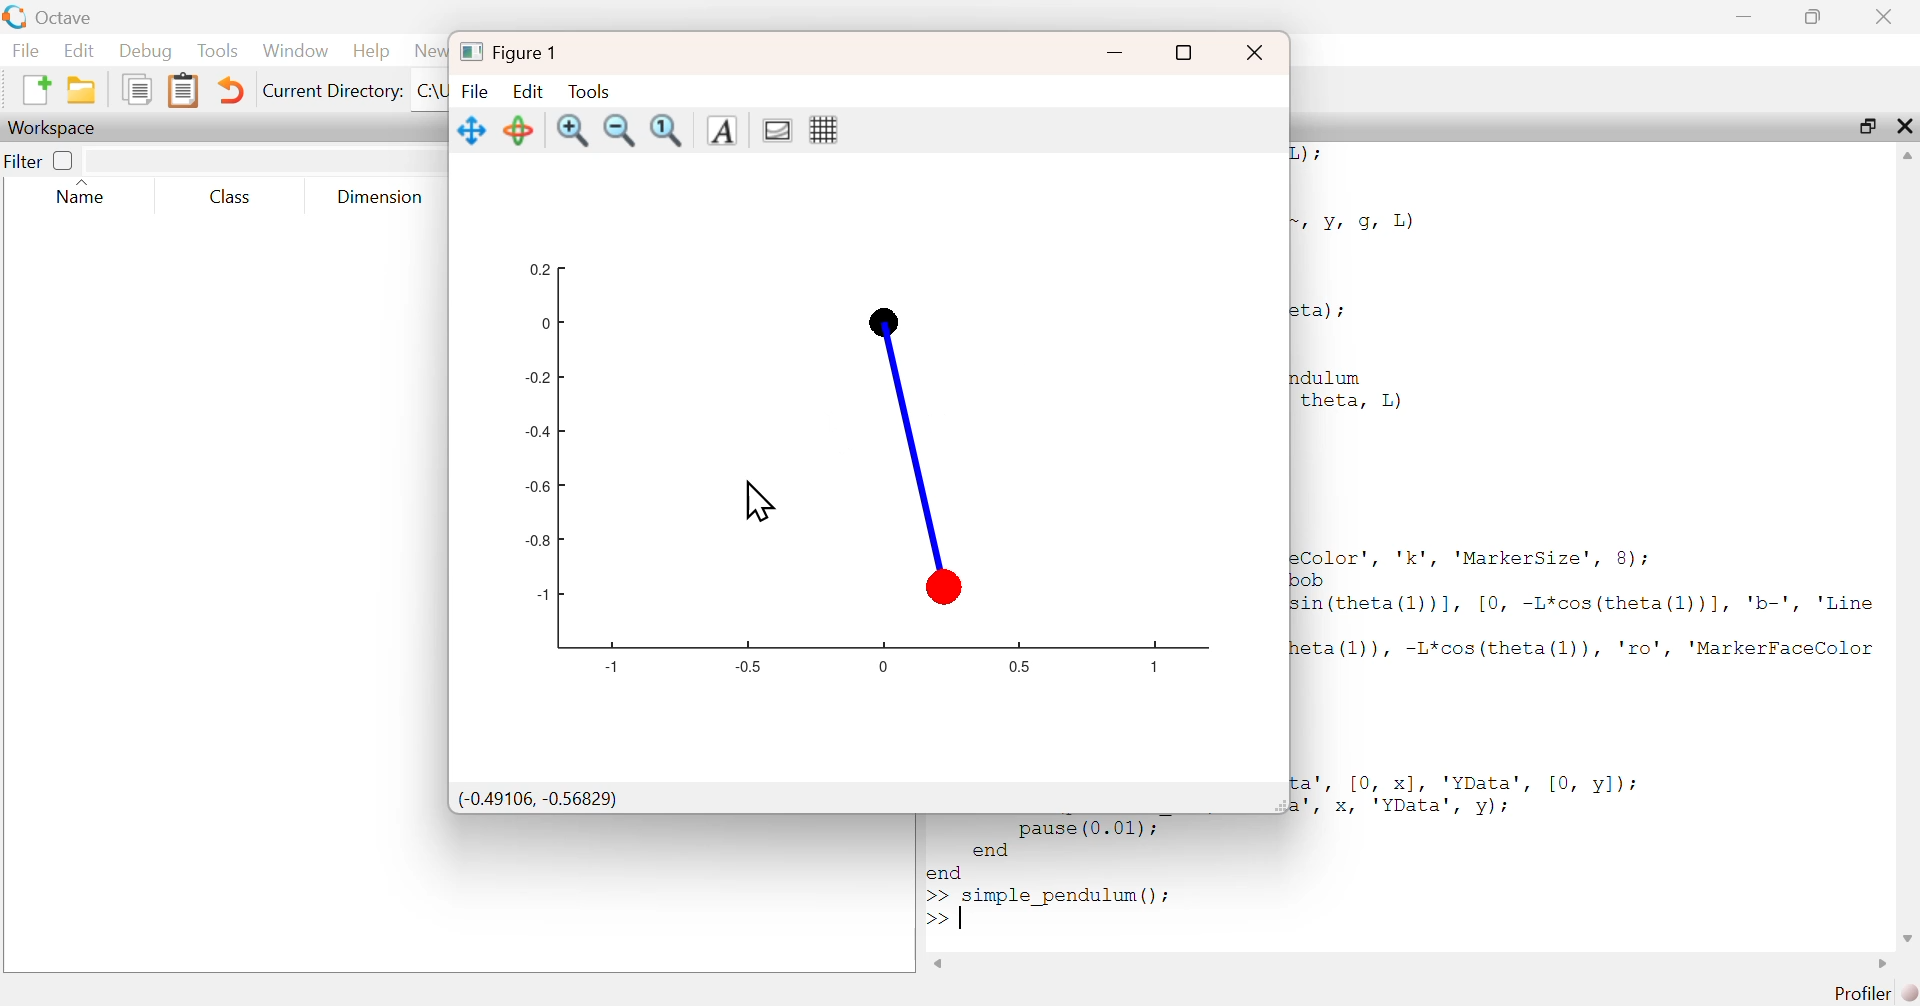 This screenshot has height=1006, width=1920. I want to click on Close, so click(1256, 50).